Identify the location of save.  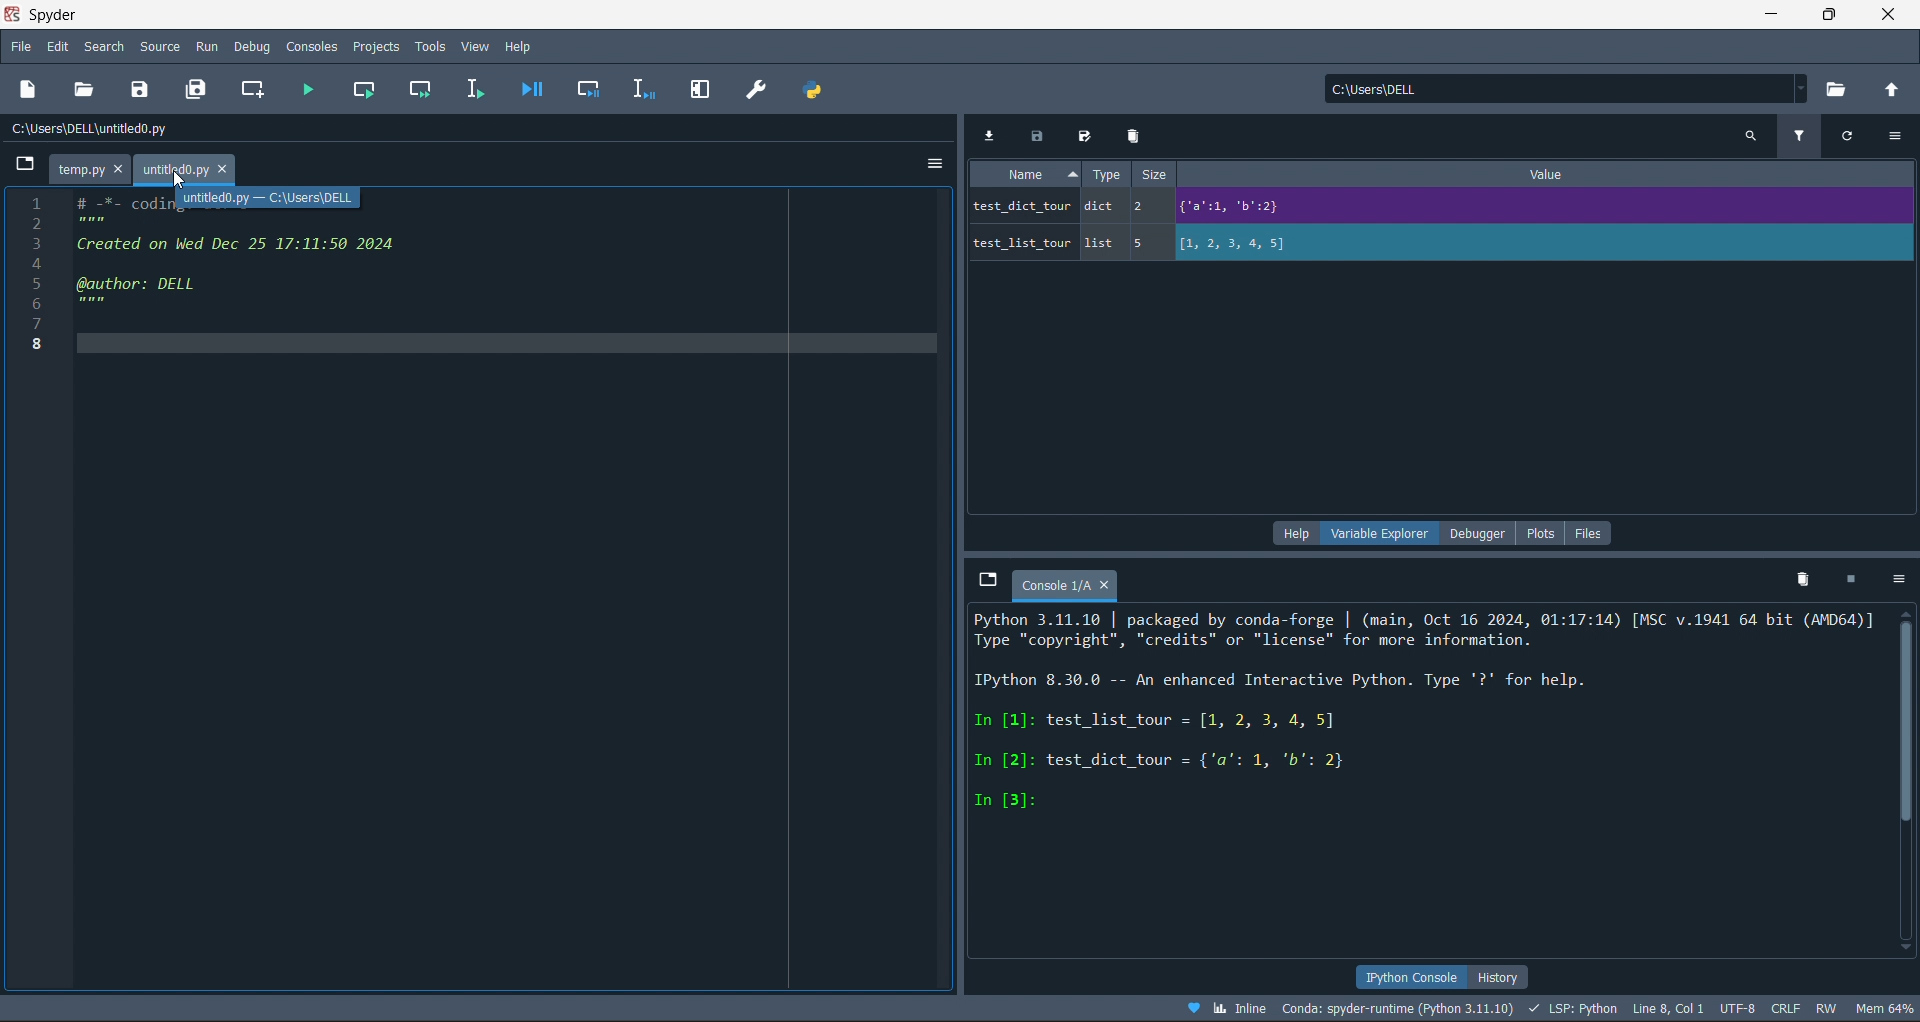
(135, 90).